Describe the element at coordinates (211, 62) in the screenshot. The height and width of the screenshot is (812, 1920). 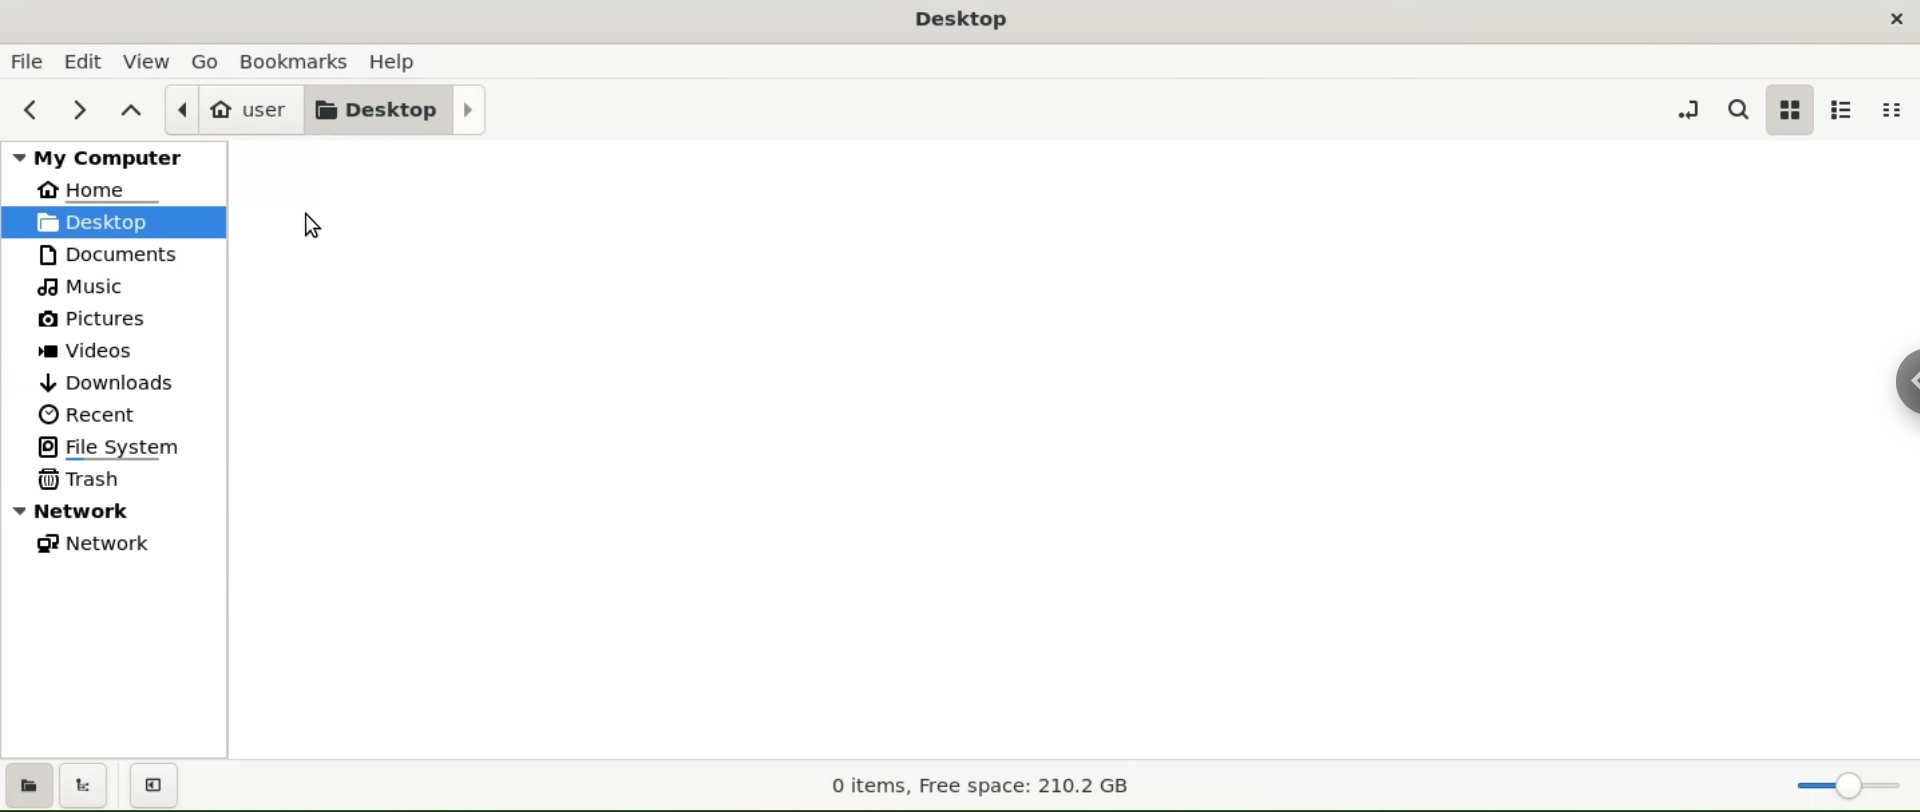
I see `go` at that location.